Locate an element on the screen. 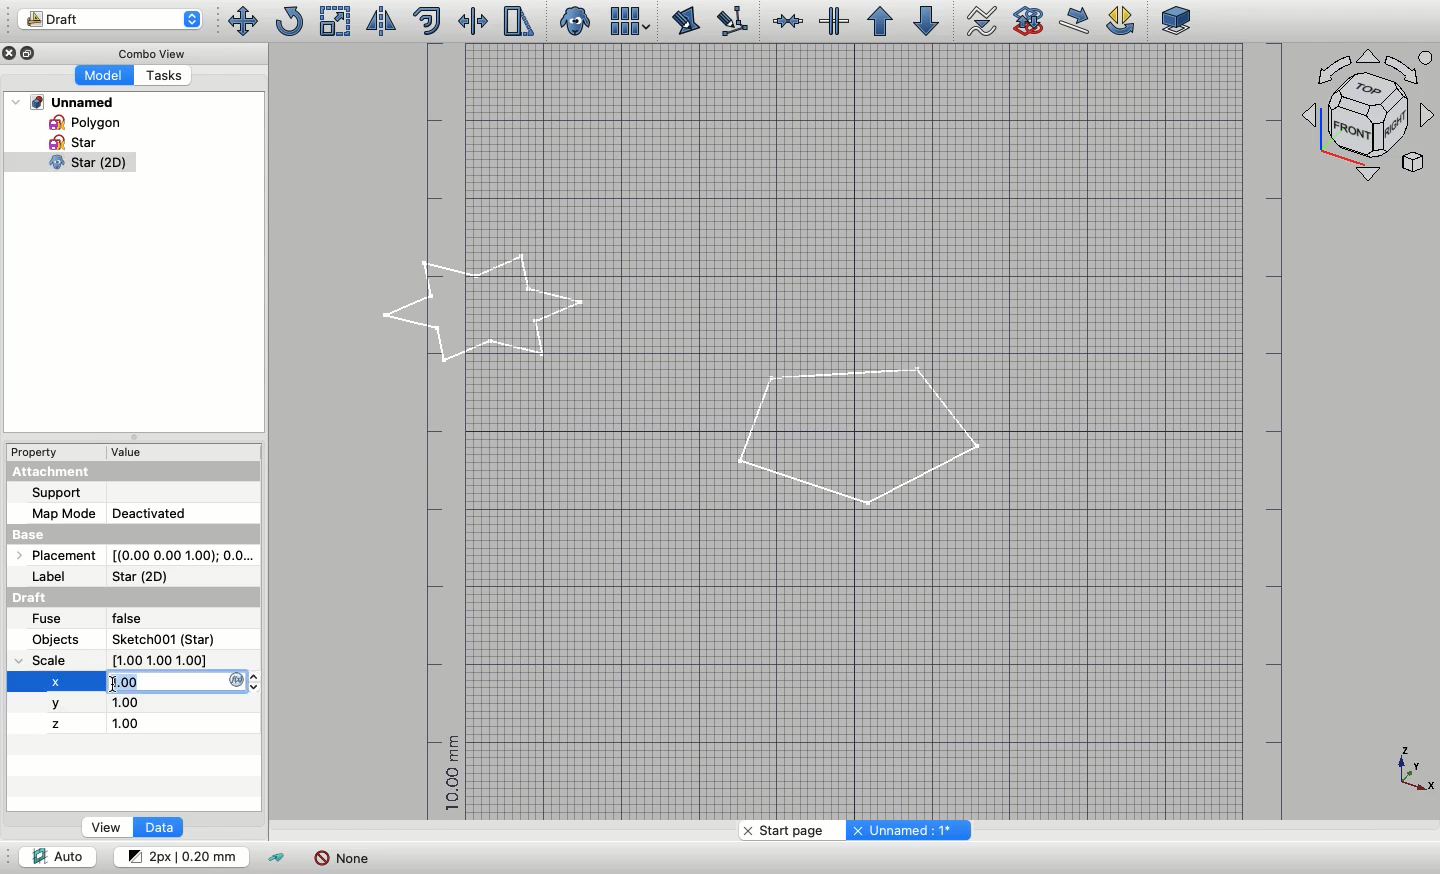 Image resolution: width=1440 pixels, height=874 pixels. Start page is located at coordinates (788, 830).